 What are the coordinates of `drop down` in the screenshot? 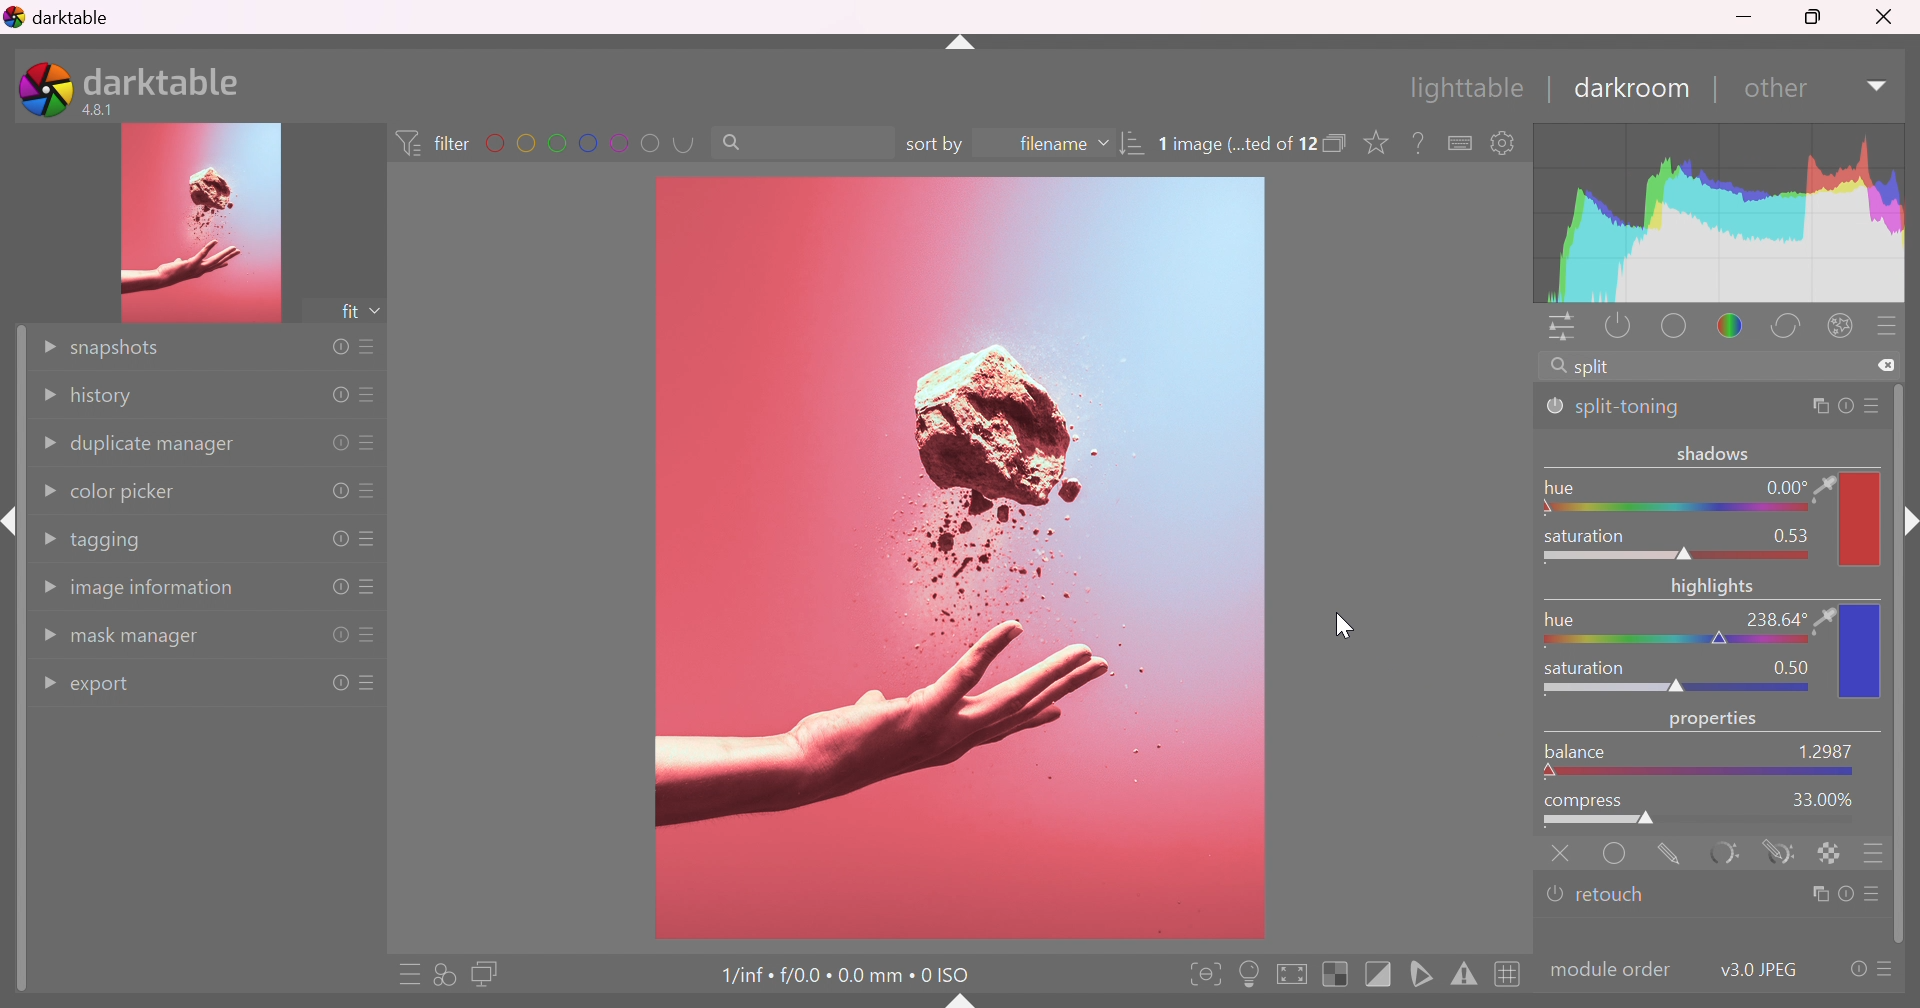 It's located at (380, 311).